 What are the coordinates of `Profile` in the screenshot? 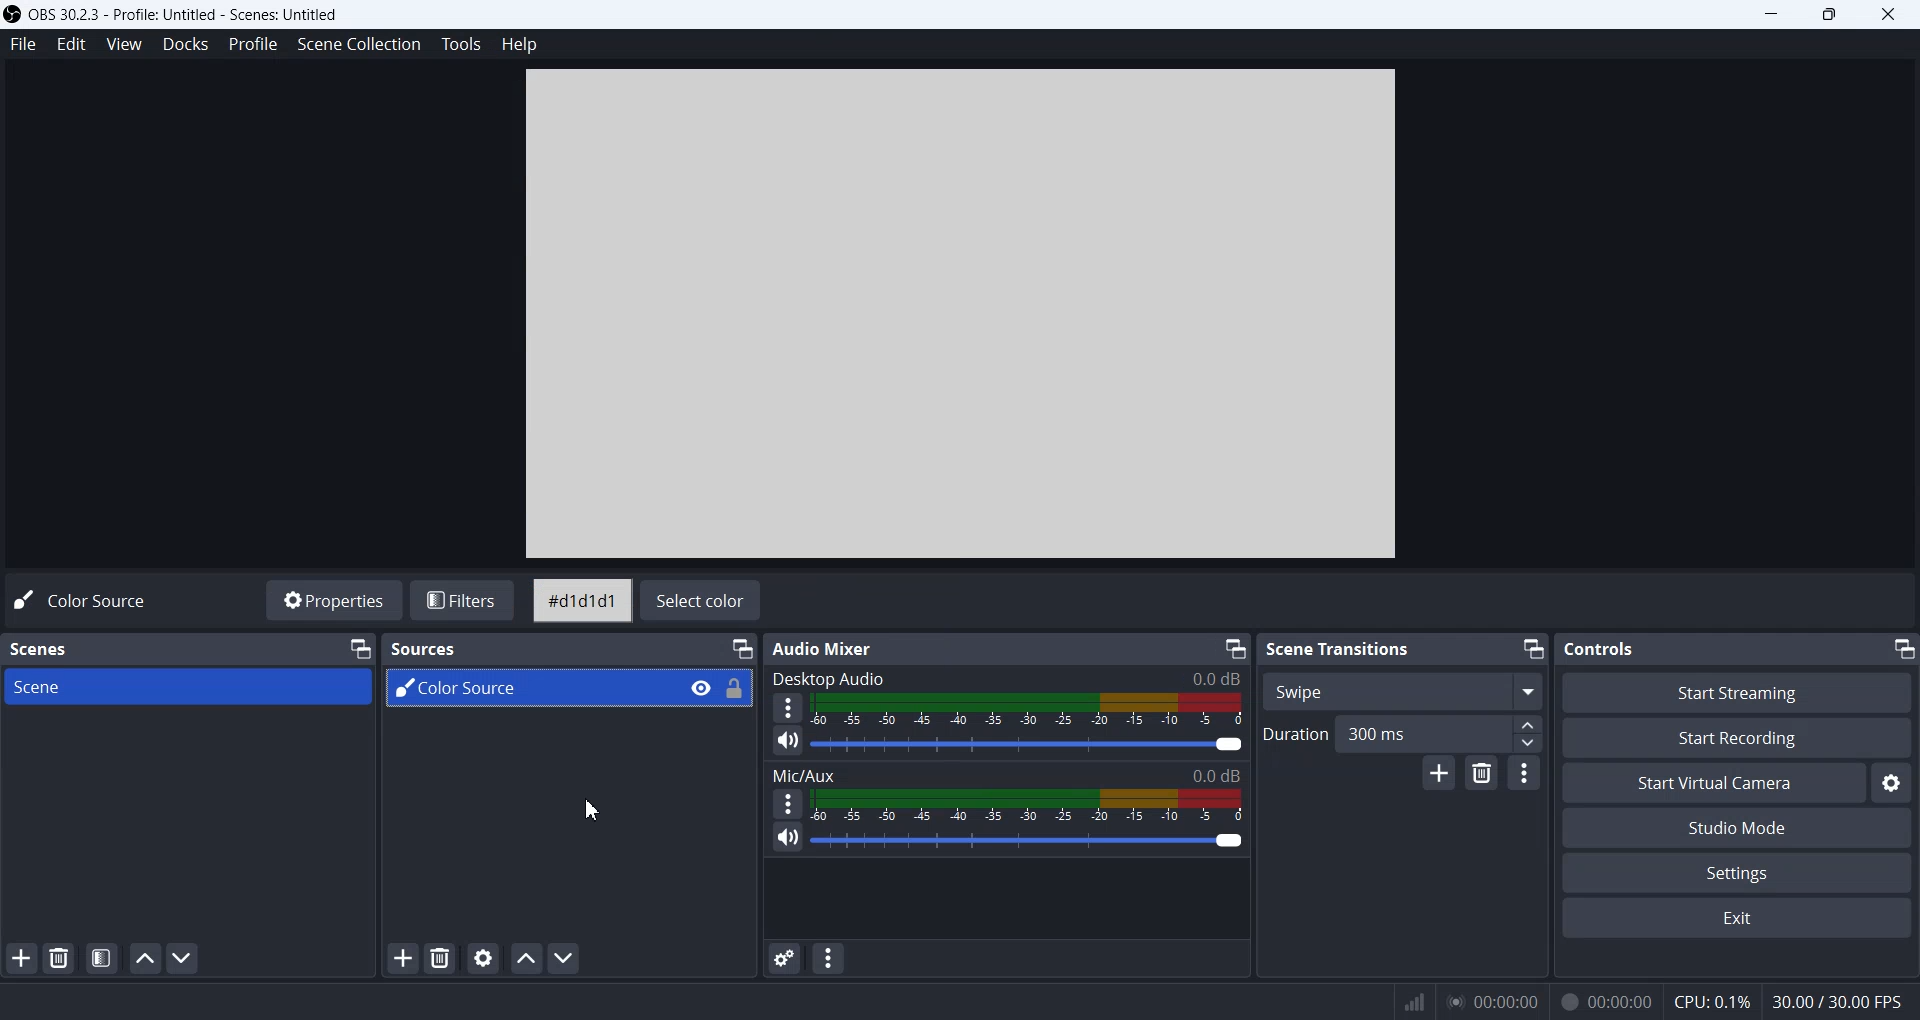 It's located at (252, 43).